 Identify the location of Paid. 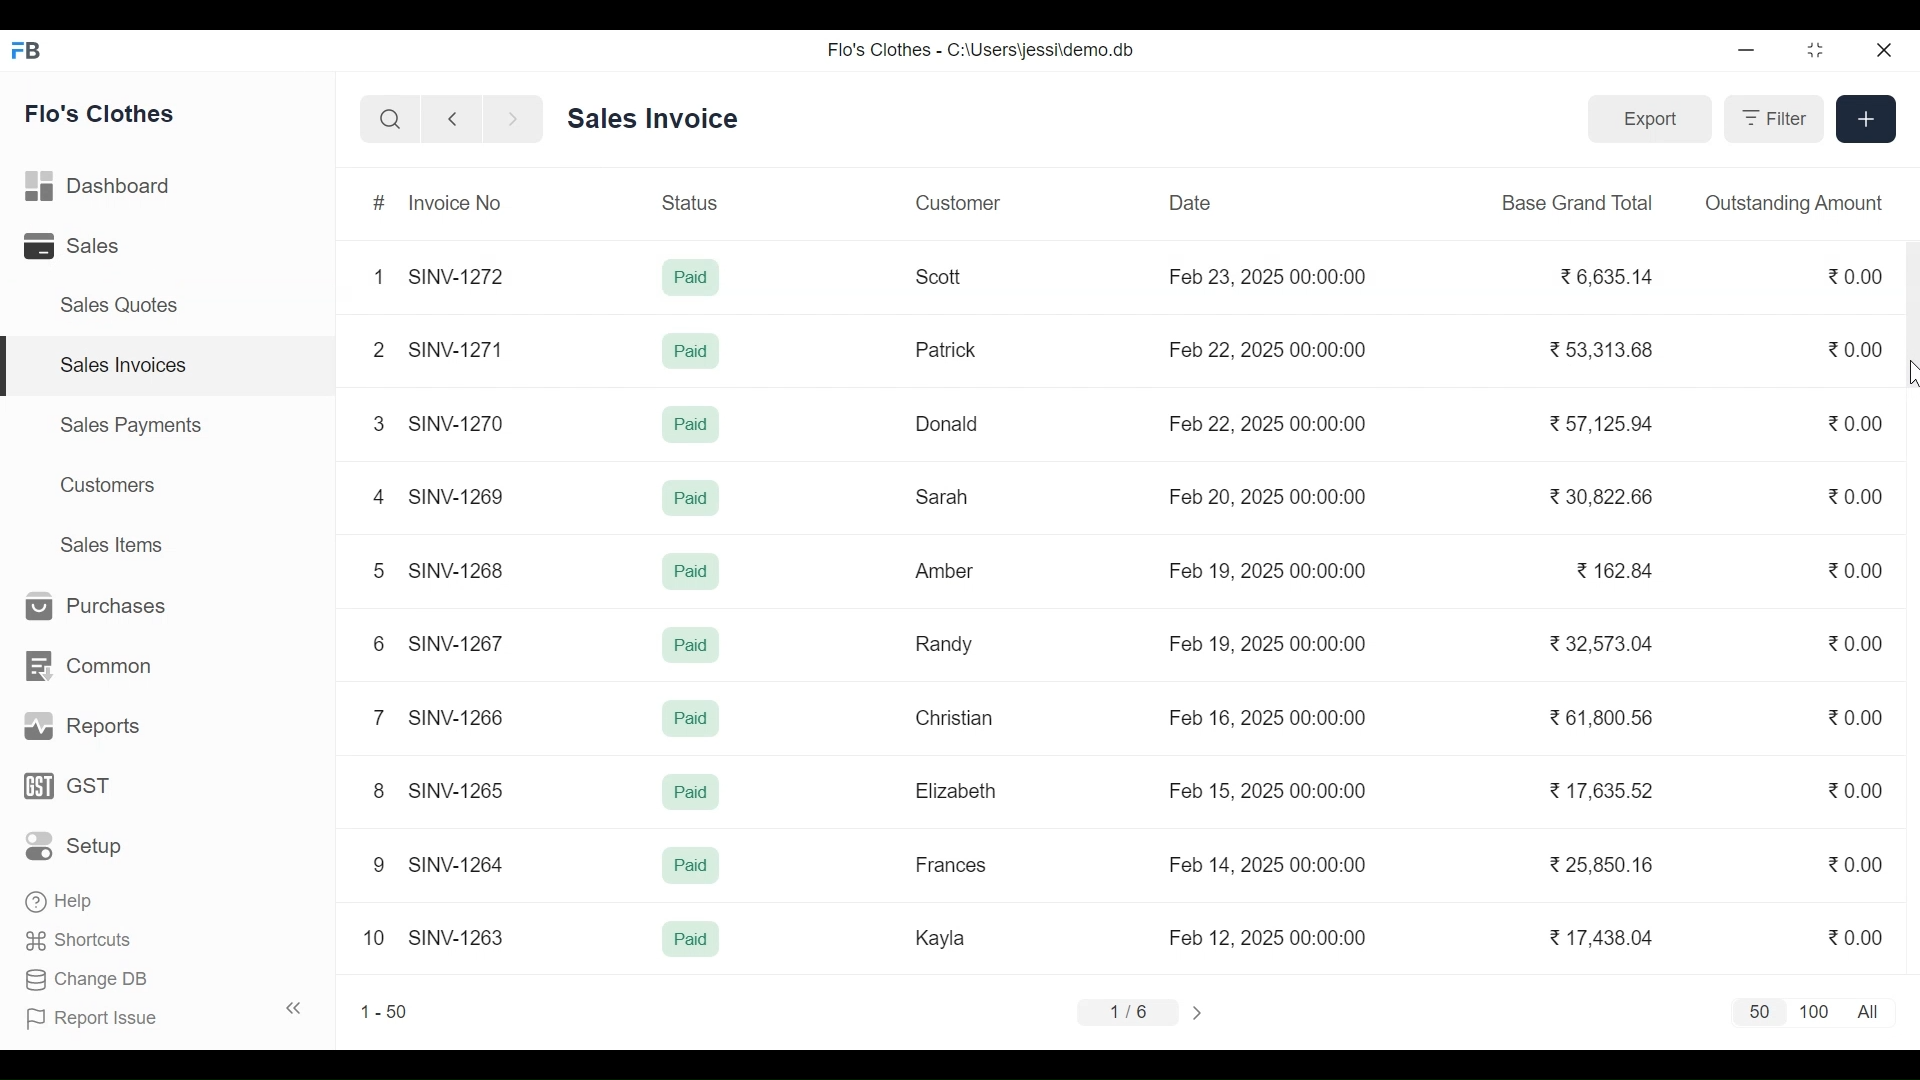
(691, 571).